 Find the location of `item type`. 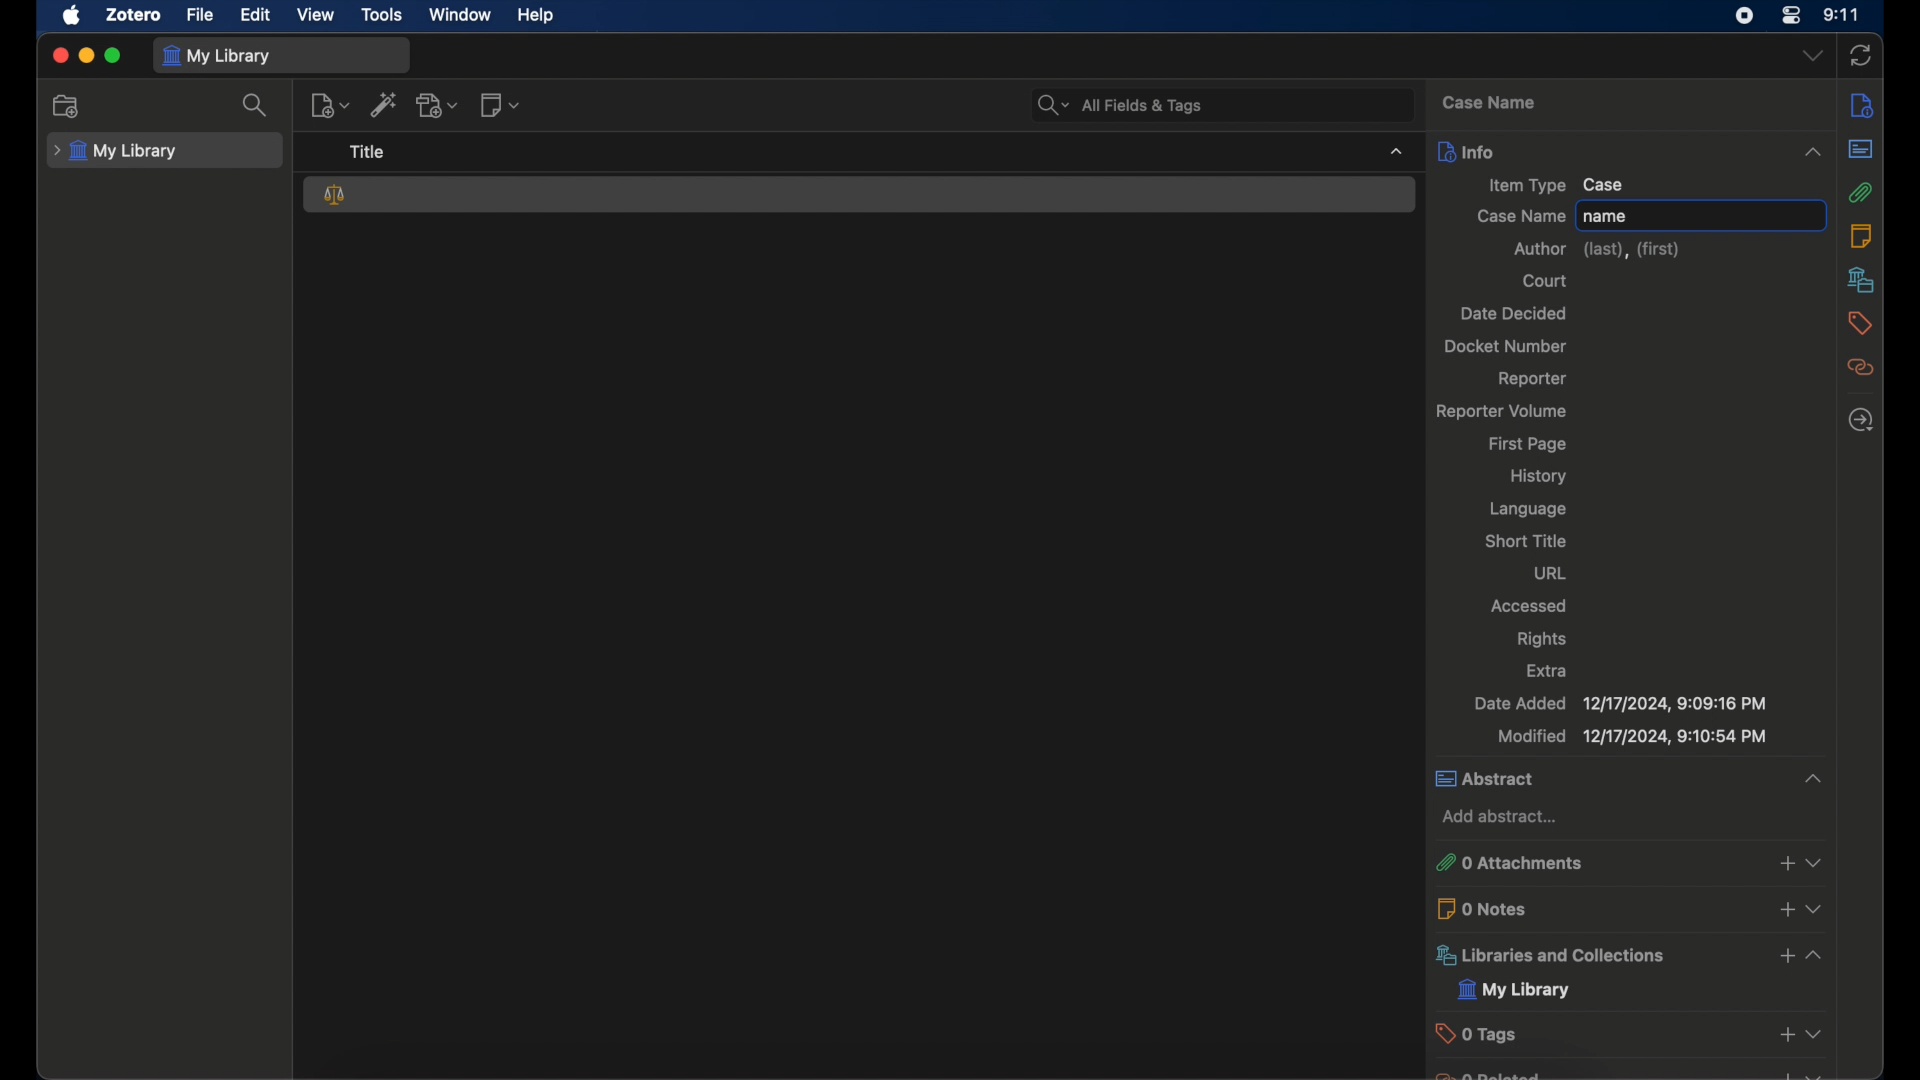

item type is located at coordinates (1554, 184).